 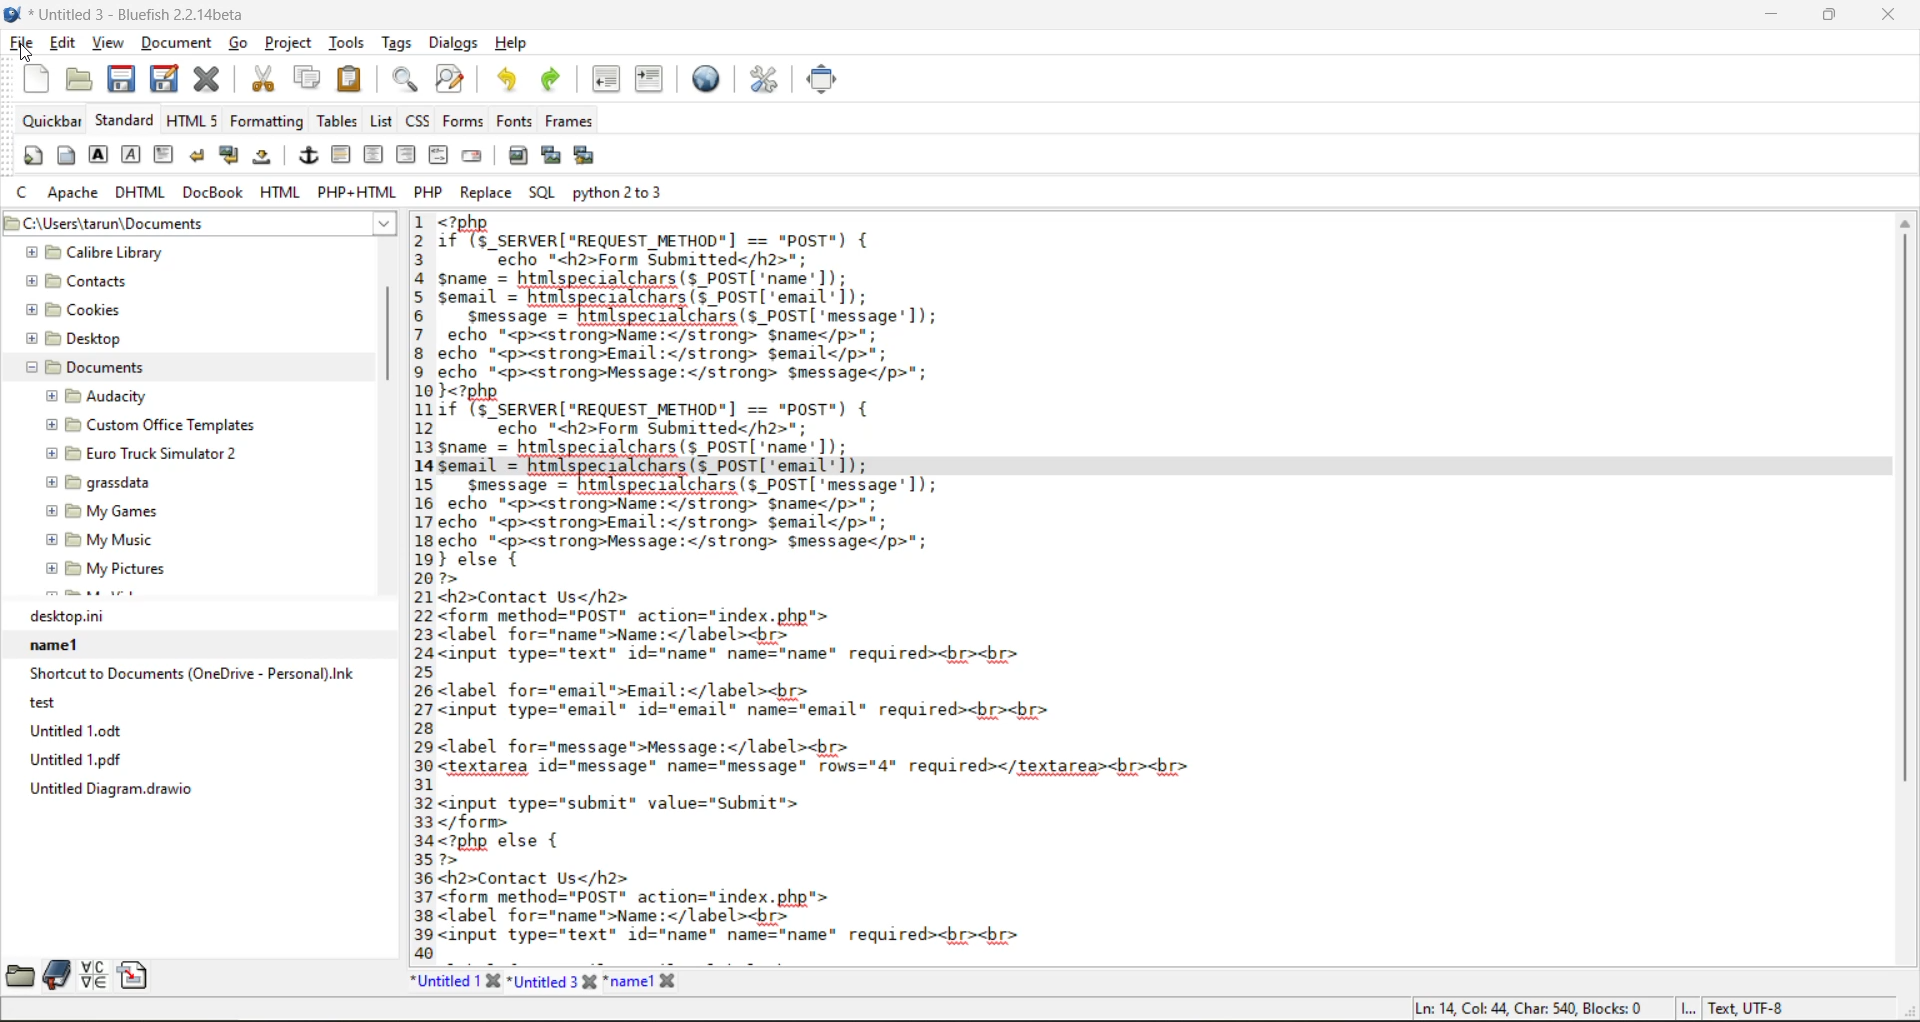 I want to click on metadata, so click(x=1600, y=1009).